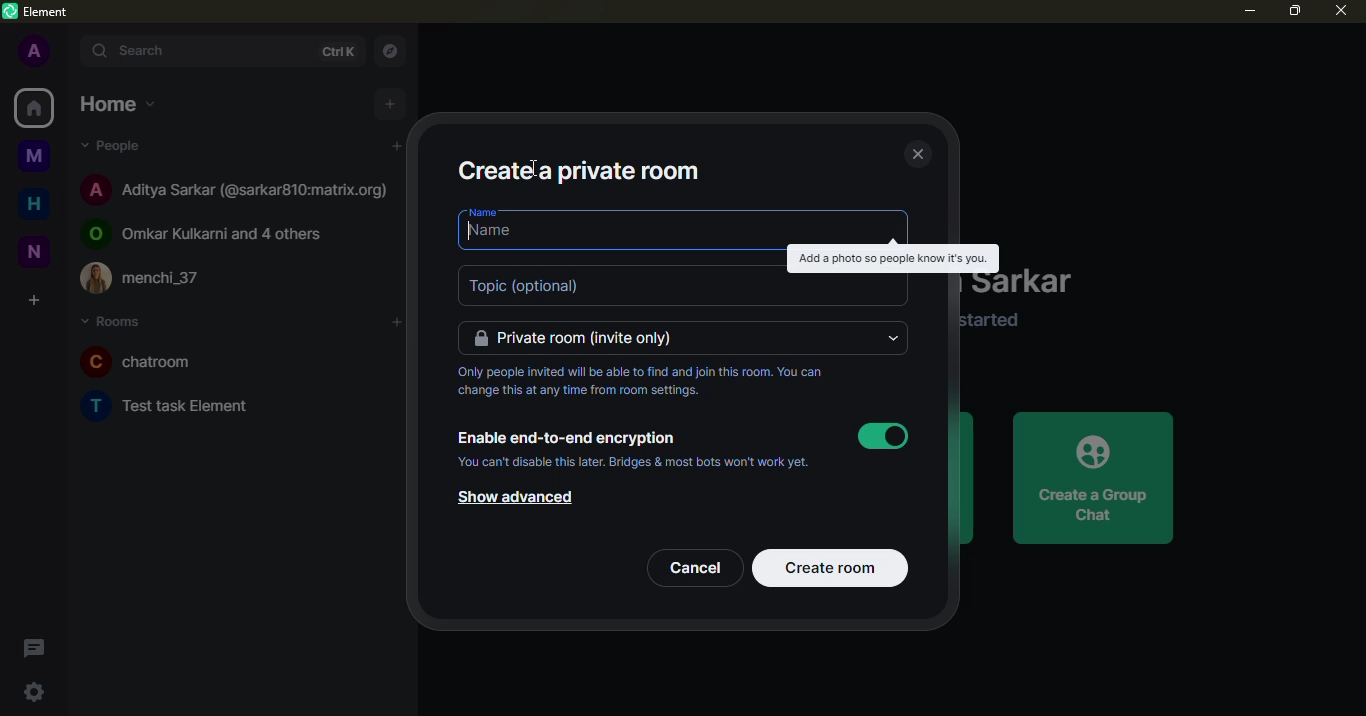 Image resolution: width=1366 pixels, height=716 pixels. What do you see at coordinates (145, 51) in the screenshot?
I see `search` at bounding box center [145, 51].